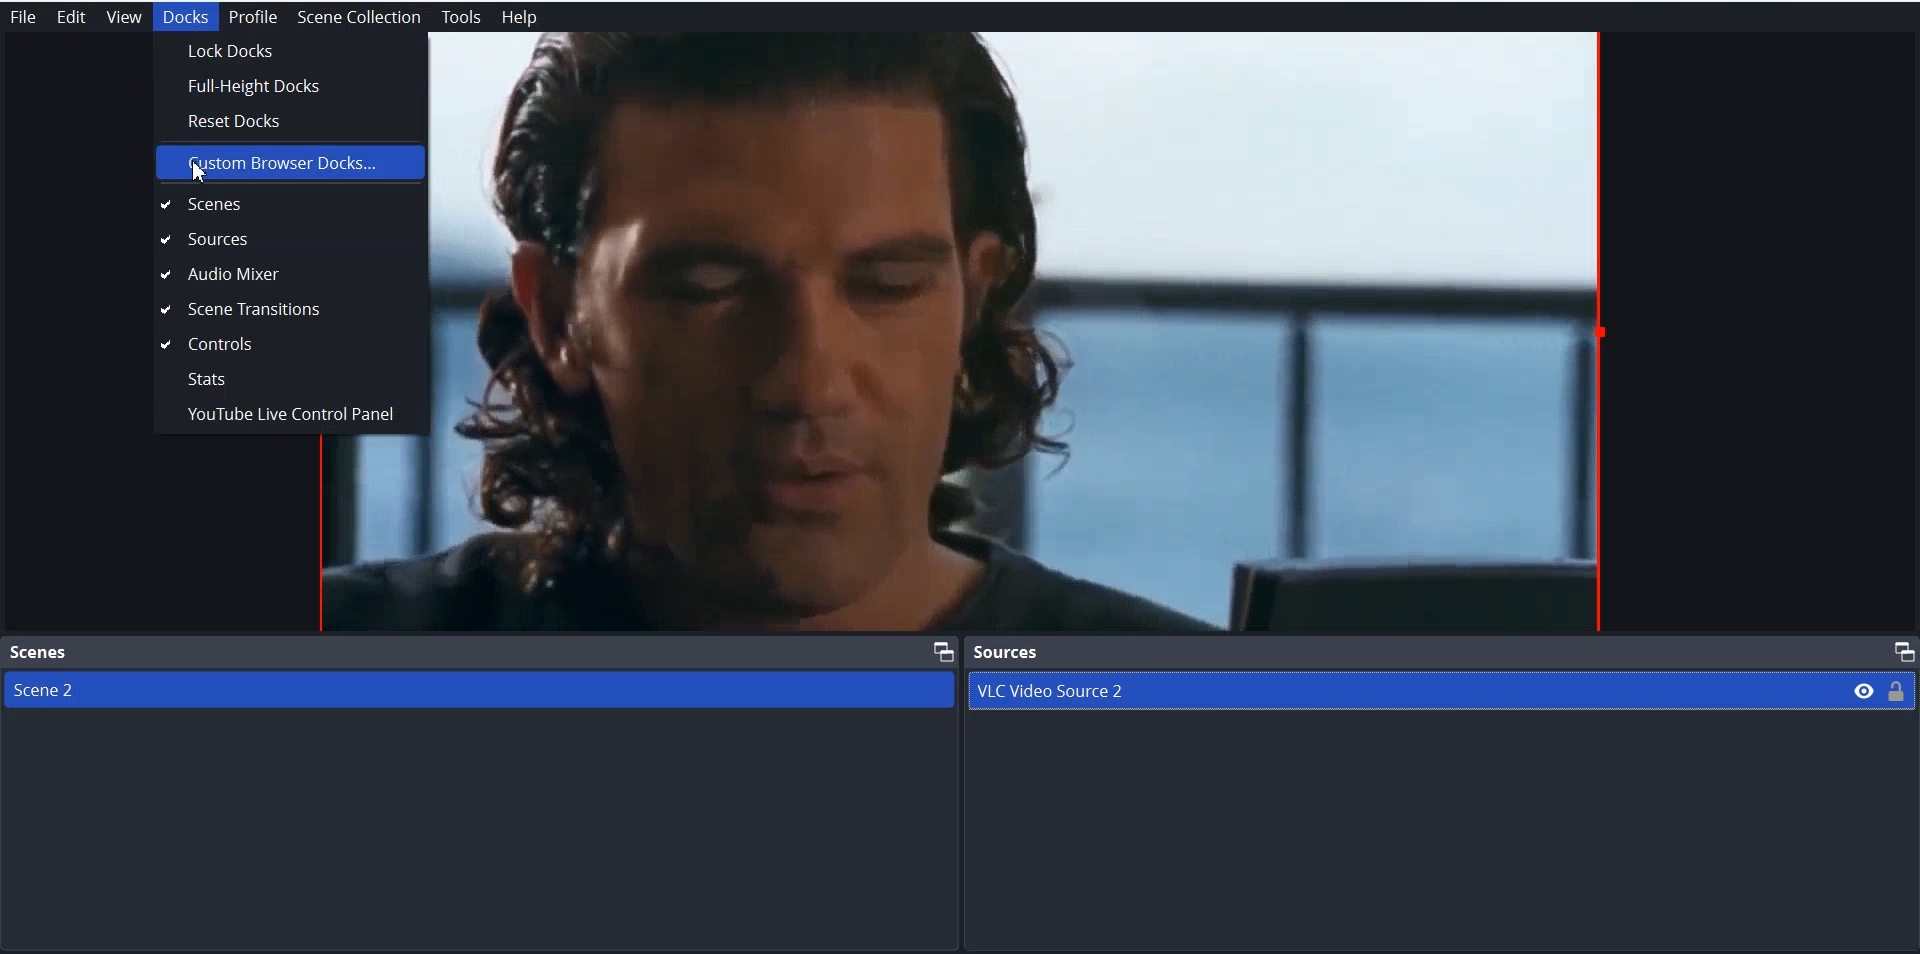  Describe the element at coordinates (185, 17) in the screenshot. I see `Docks` at that location.